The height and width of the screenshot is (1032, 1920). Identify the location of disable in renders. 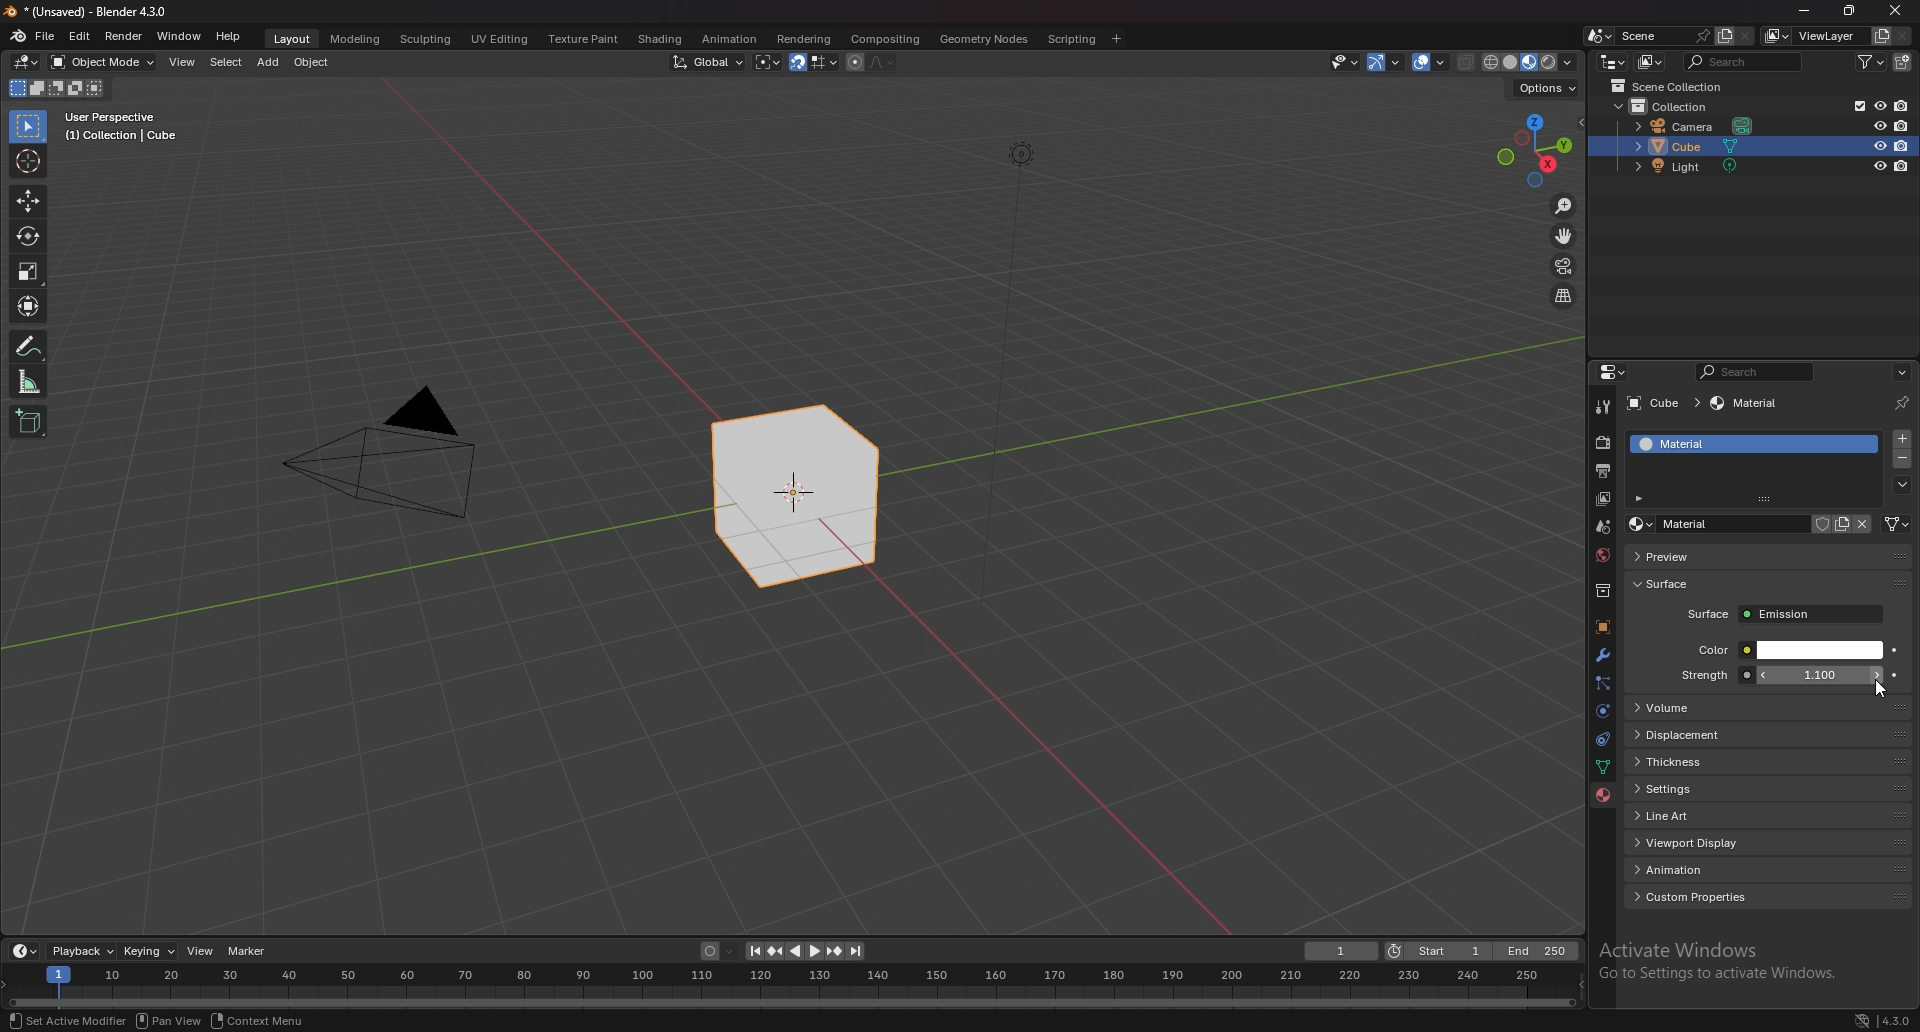
(1903, 145).